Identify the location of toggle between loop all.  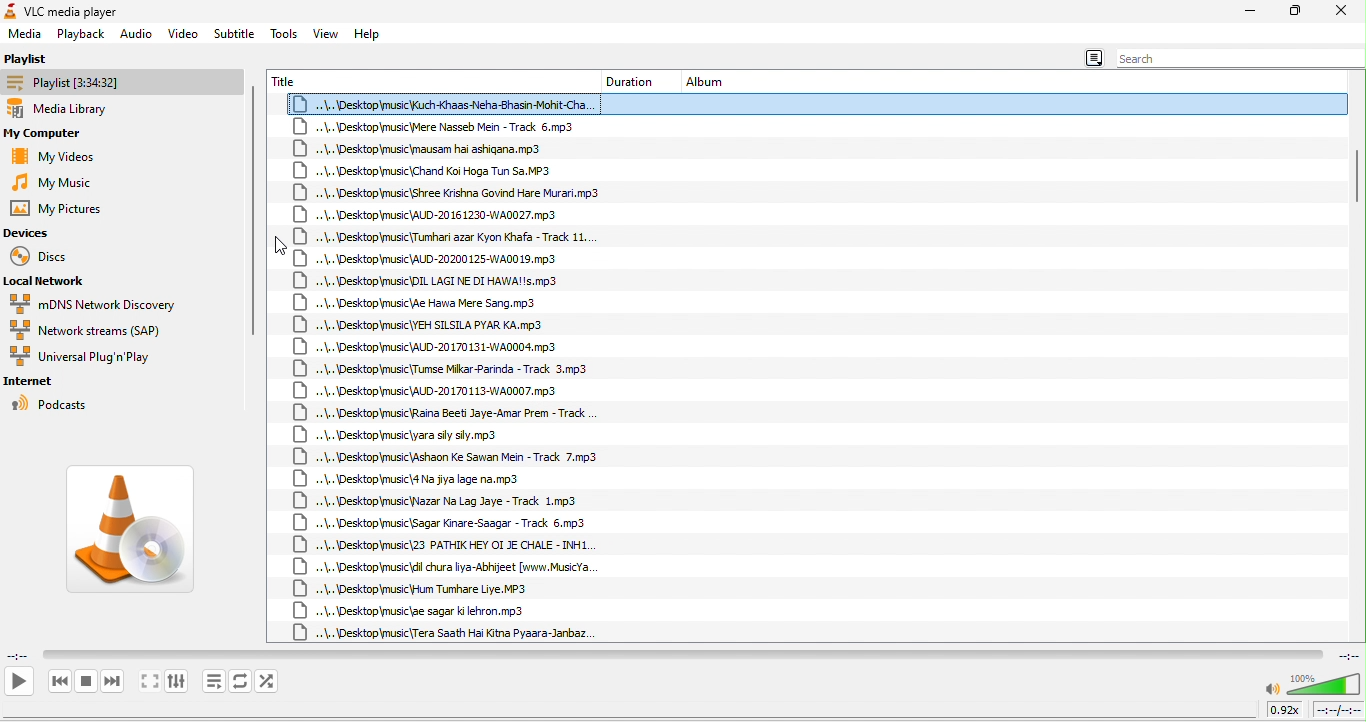
(241, 681).